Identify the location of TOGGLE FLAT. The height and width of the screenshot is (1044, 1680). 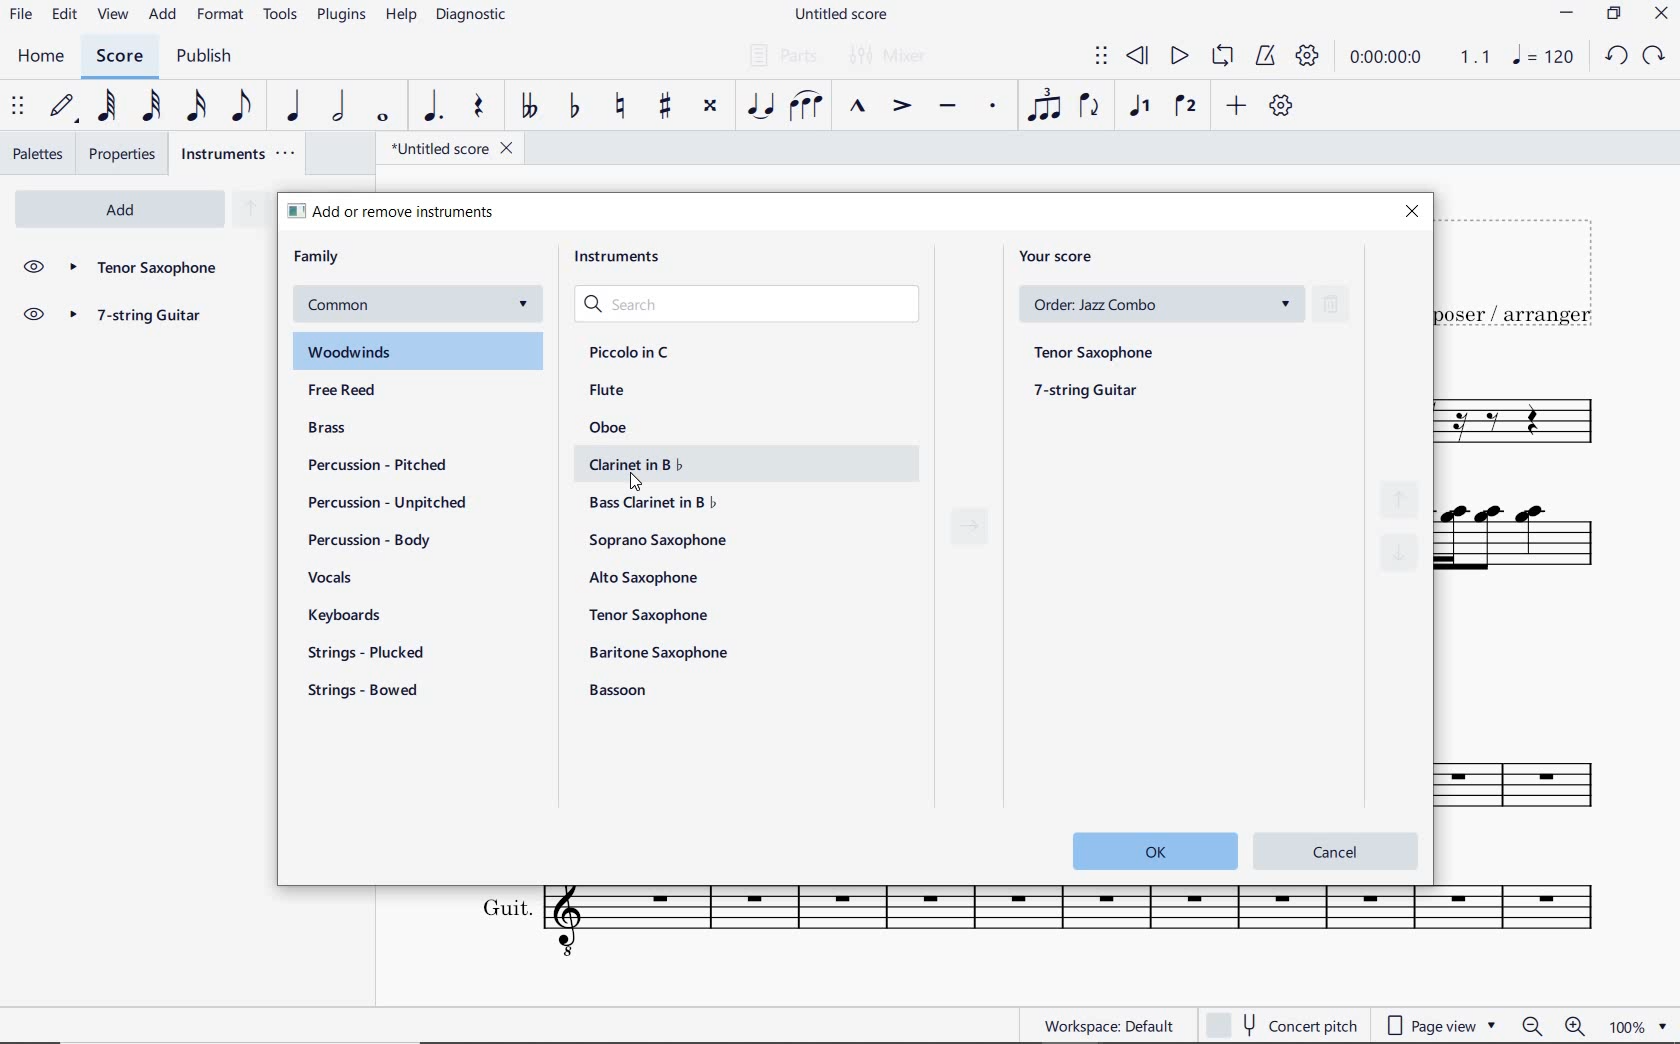
(578, 105).